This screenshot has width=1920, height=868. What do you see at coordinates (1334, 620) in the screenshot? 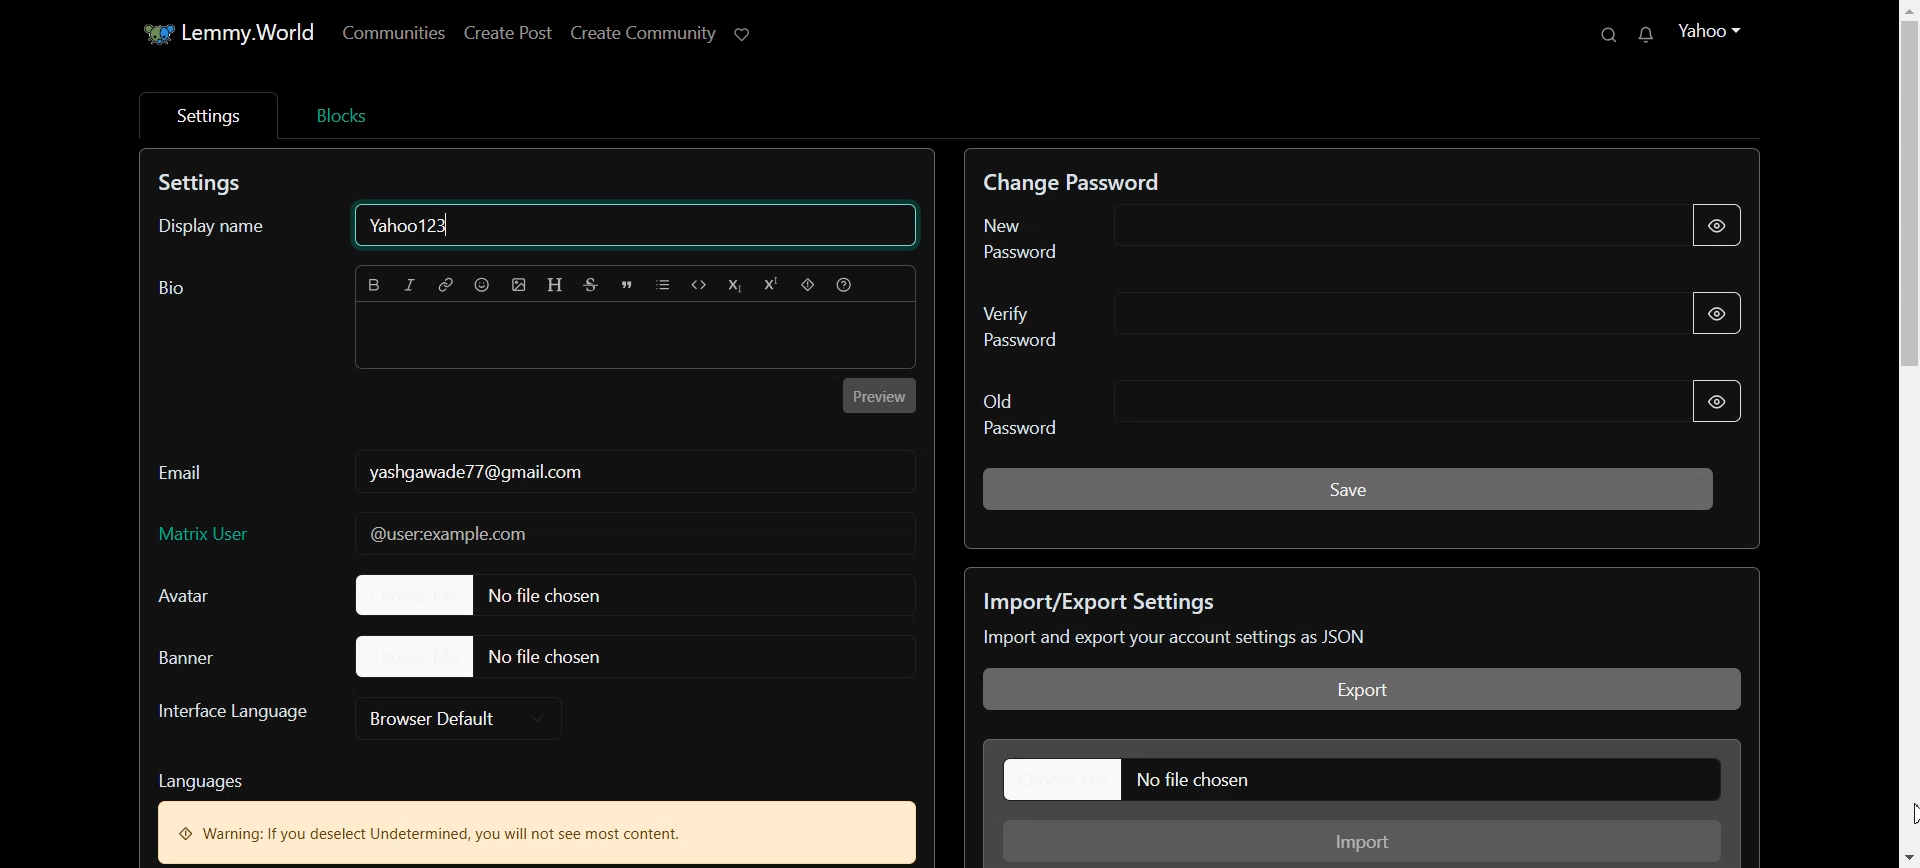
I see `Text` at bounding box center [1334, 620].